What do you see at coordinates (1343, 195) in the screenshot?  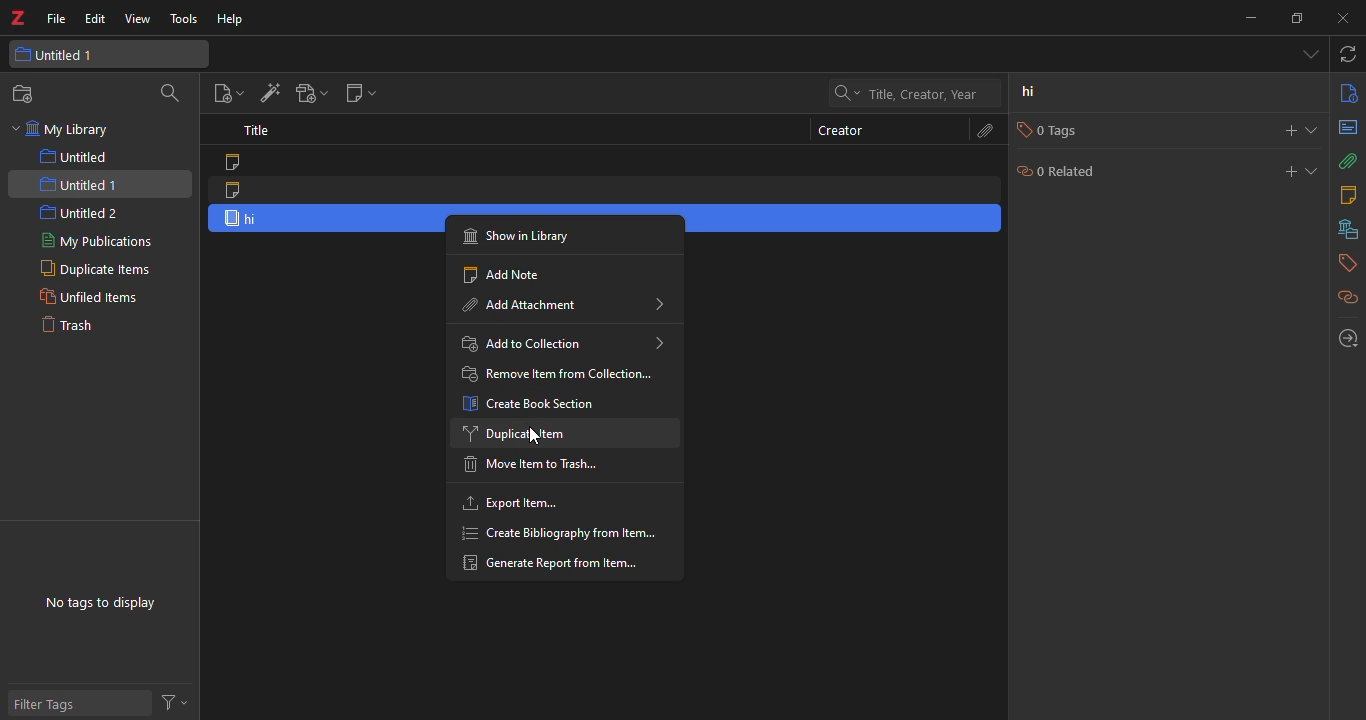 I see `notes` at bounding box center [1343, 195].